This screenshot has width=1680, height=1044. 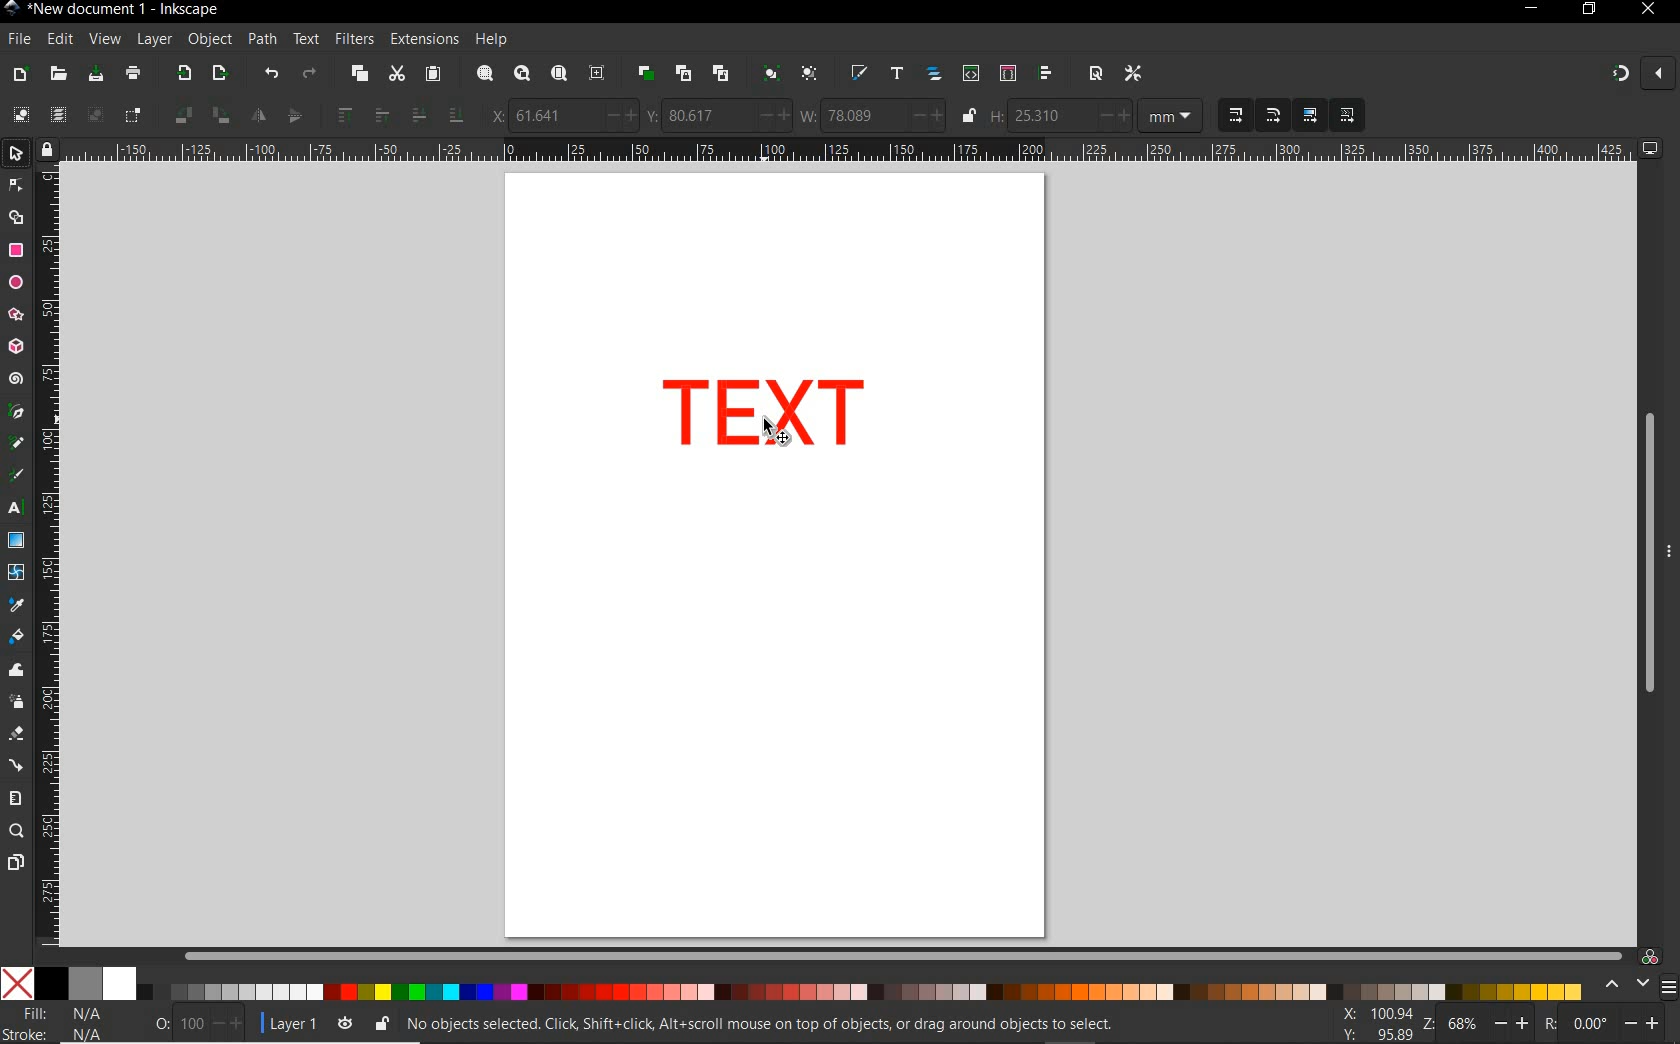 What do you see at coordinates (16, 671) in the screenshot?
I see `tweak tool` at bounding box center [16, 671].